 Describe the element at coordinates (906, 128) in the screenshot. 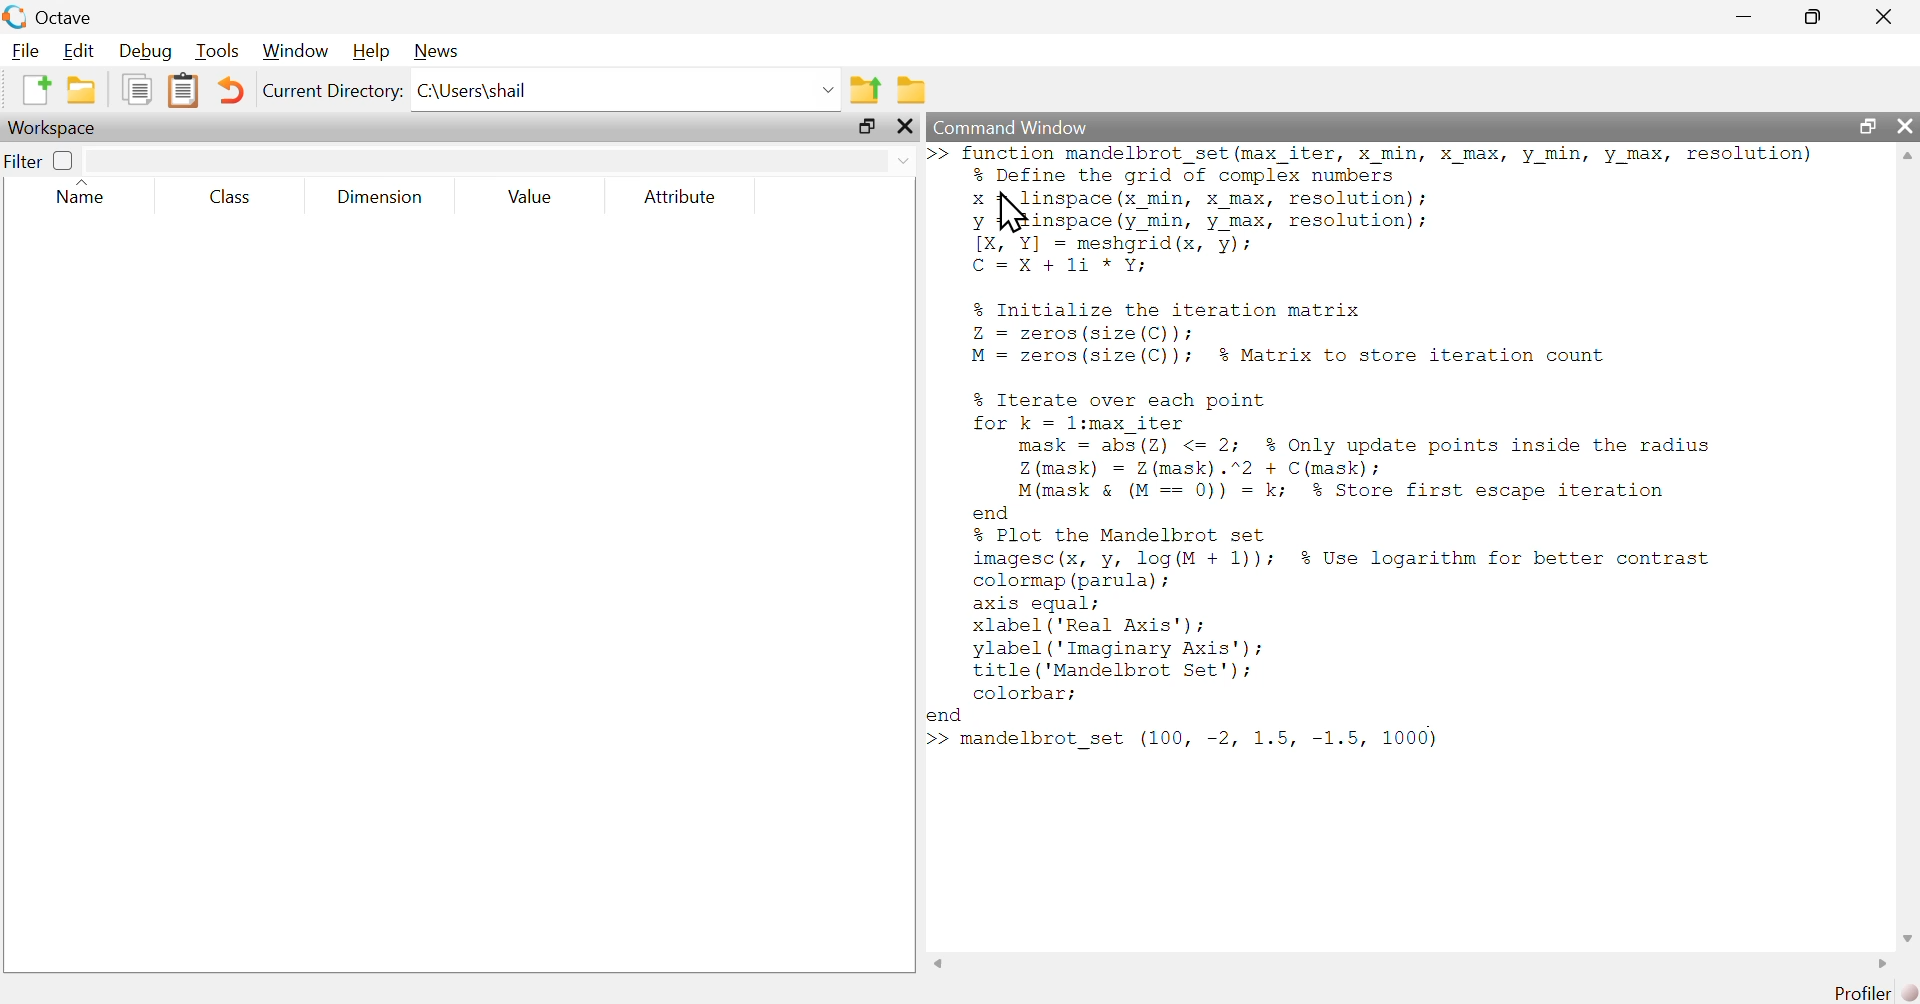

I see `close` at that location.